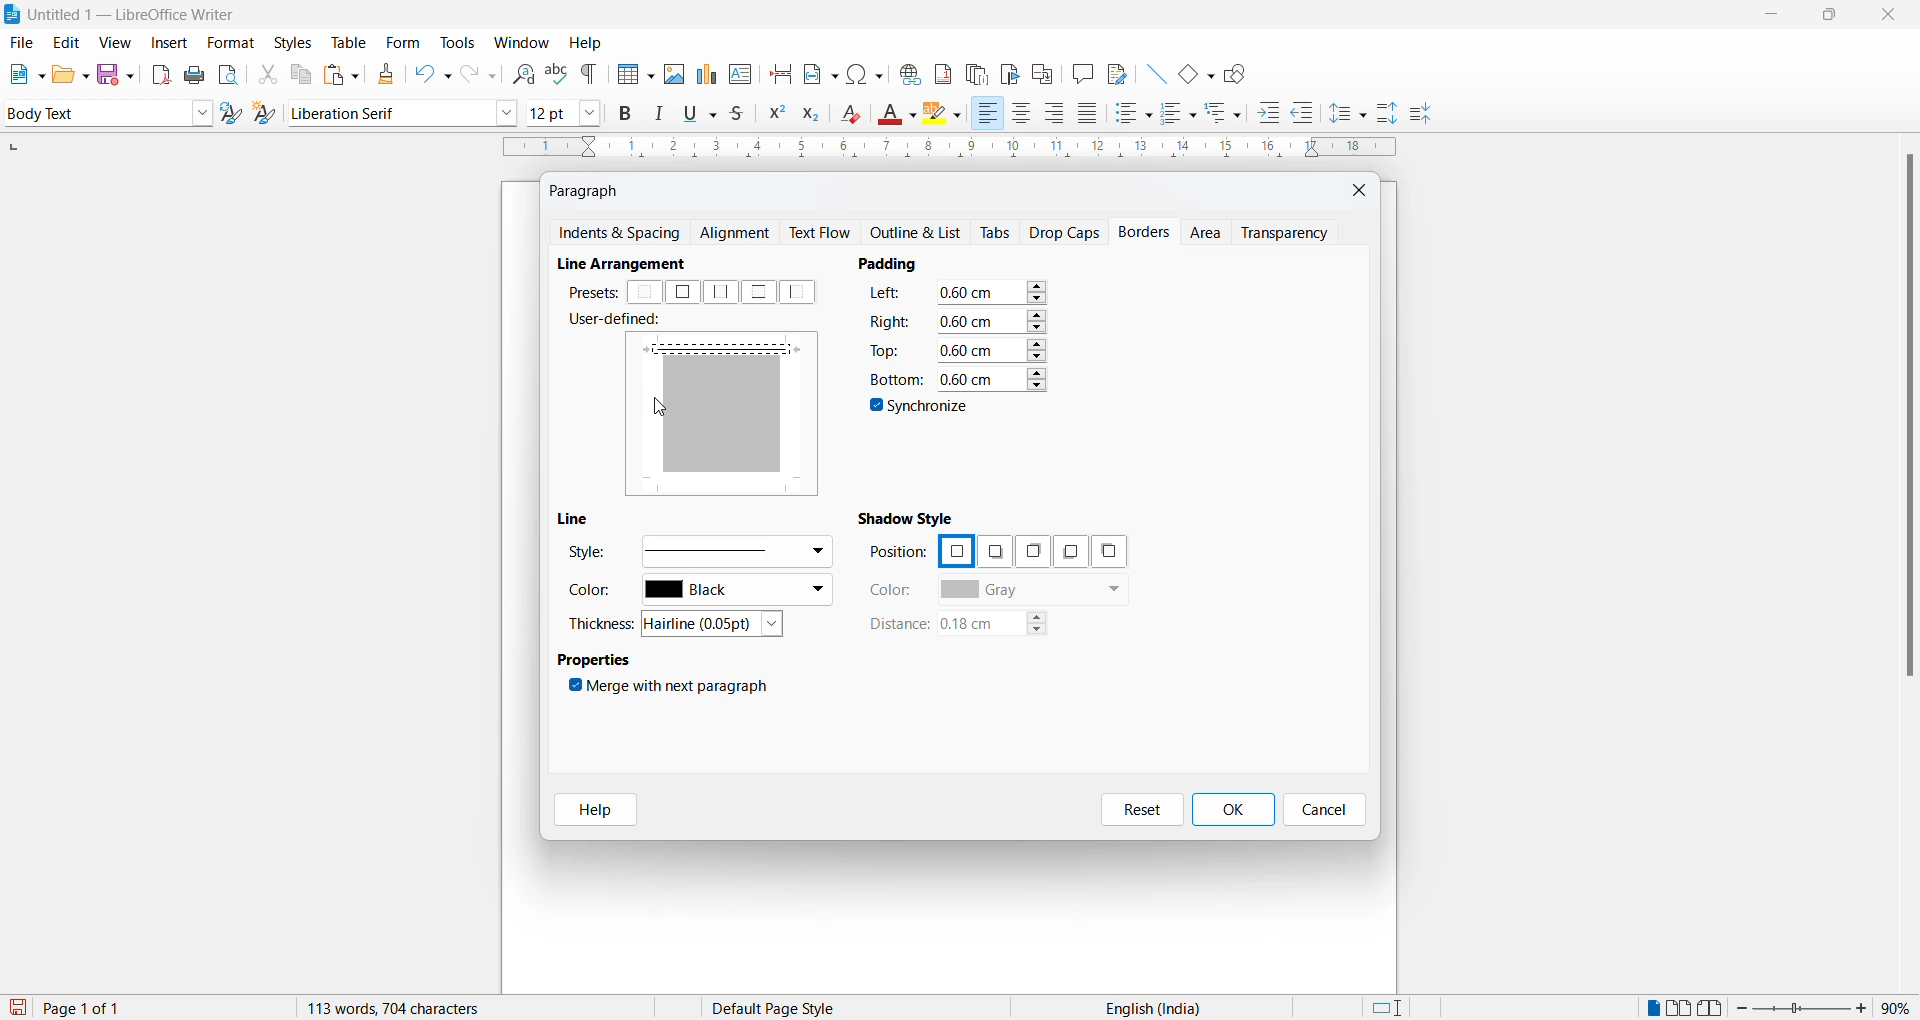 This screenshot has width=1920, height=1020. I want to click on text align right, so click(1058, 114).